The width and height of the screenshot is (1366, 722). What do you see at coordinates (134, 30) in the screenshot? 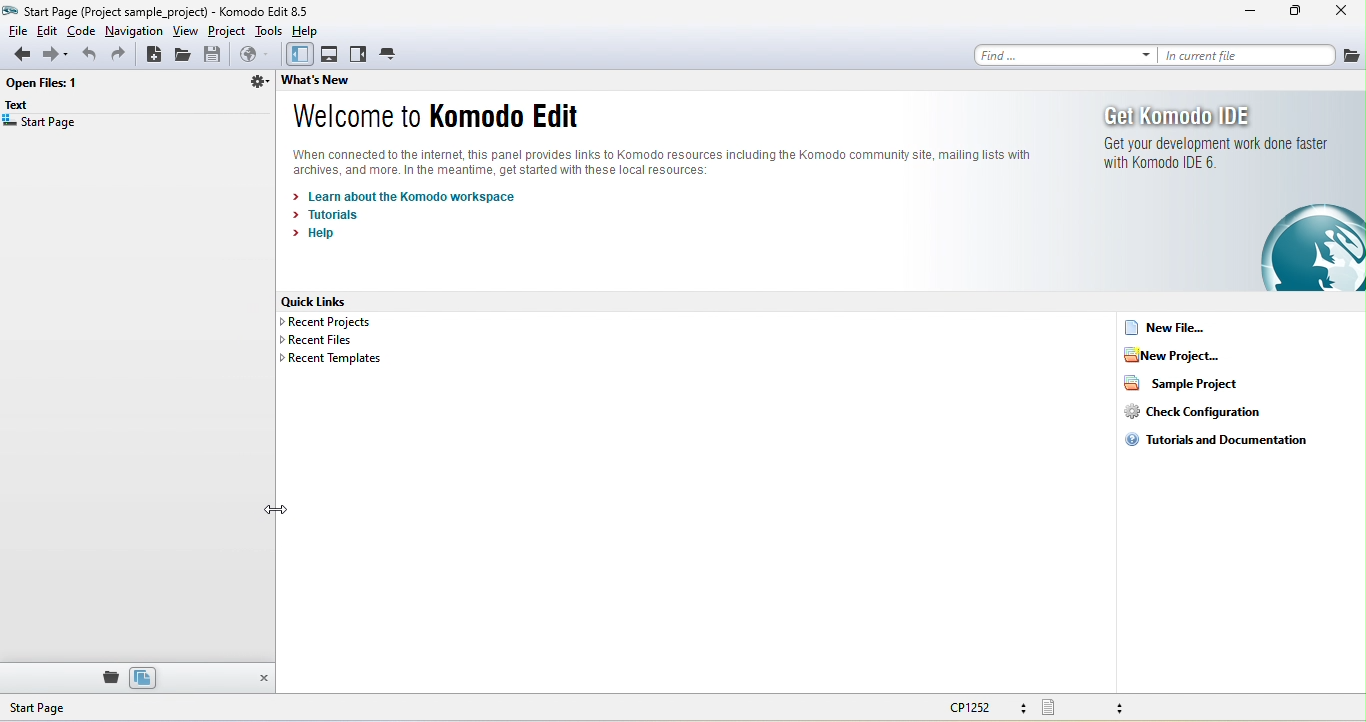
I see `navigation` at bounding box center [134, 30].